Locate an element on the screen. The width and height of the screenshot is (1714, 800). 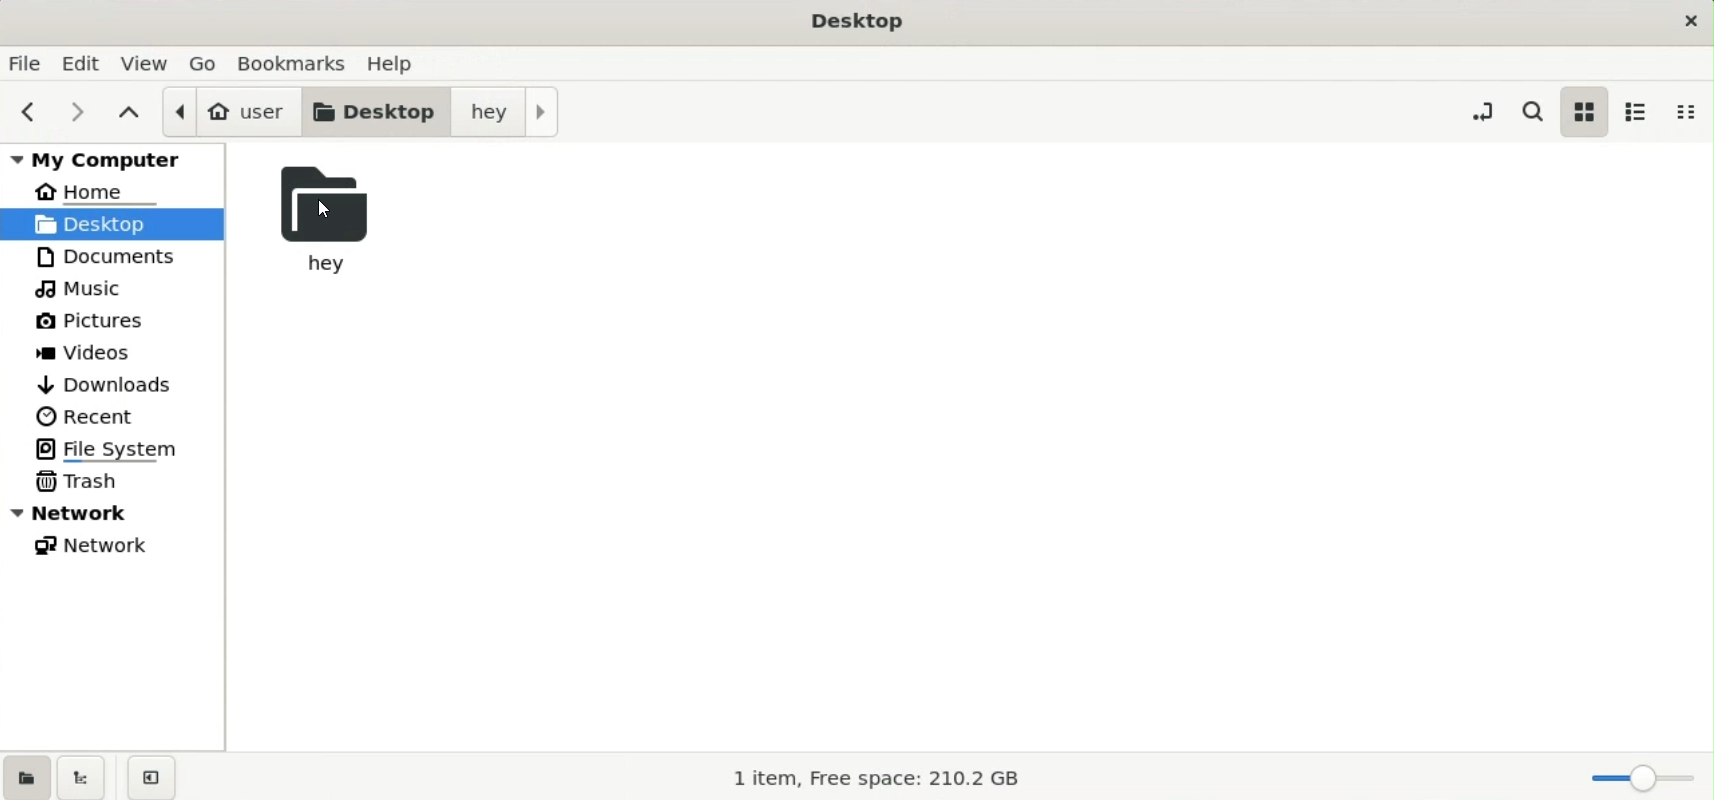
downloads is located at coordinates (107, 382).